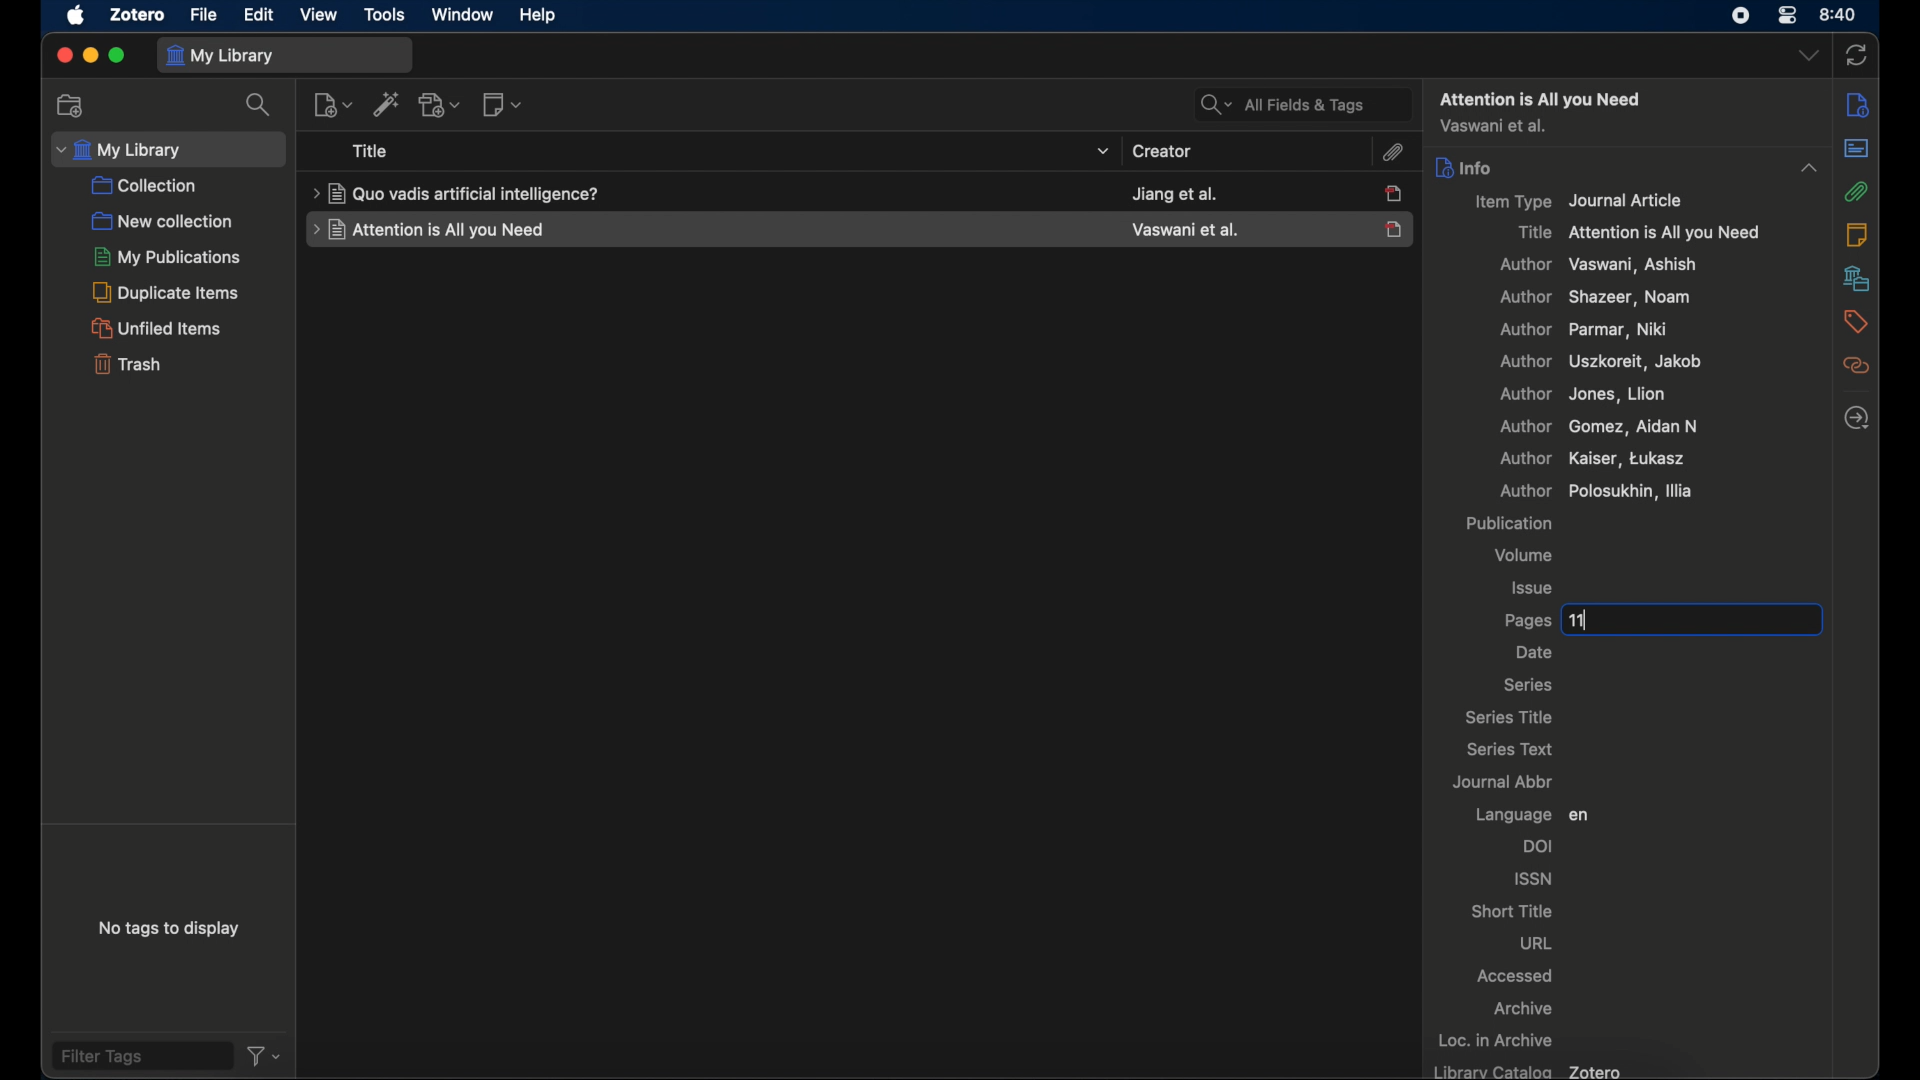 The image size is (1920, 1080). Describe the element at coordinates (90, 54) in the screenshot. I see `minimize` at that location.